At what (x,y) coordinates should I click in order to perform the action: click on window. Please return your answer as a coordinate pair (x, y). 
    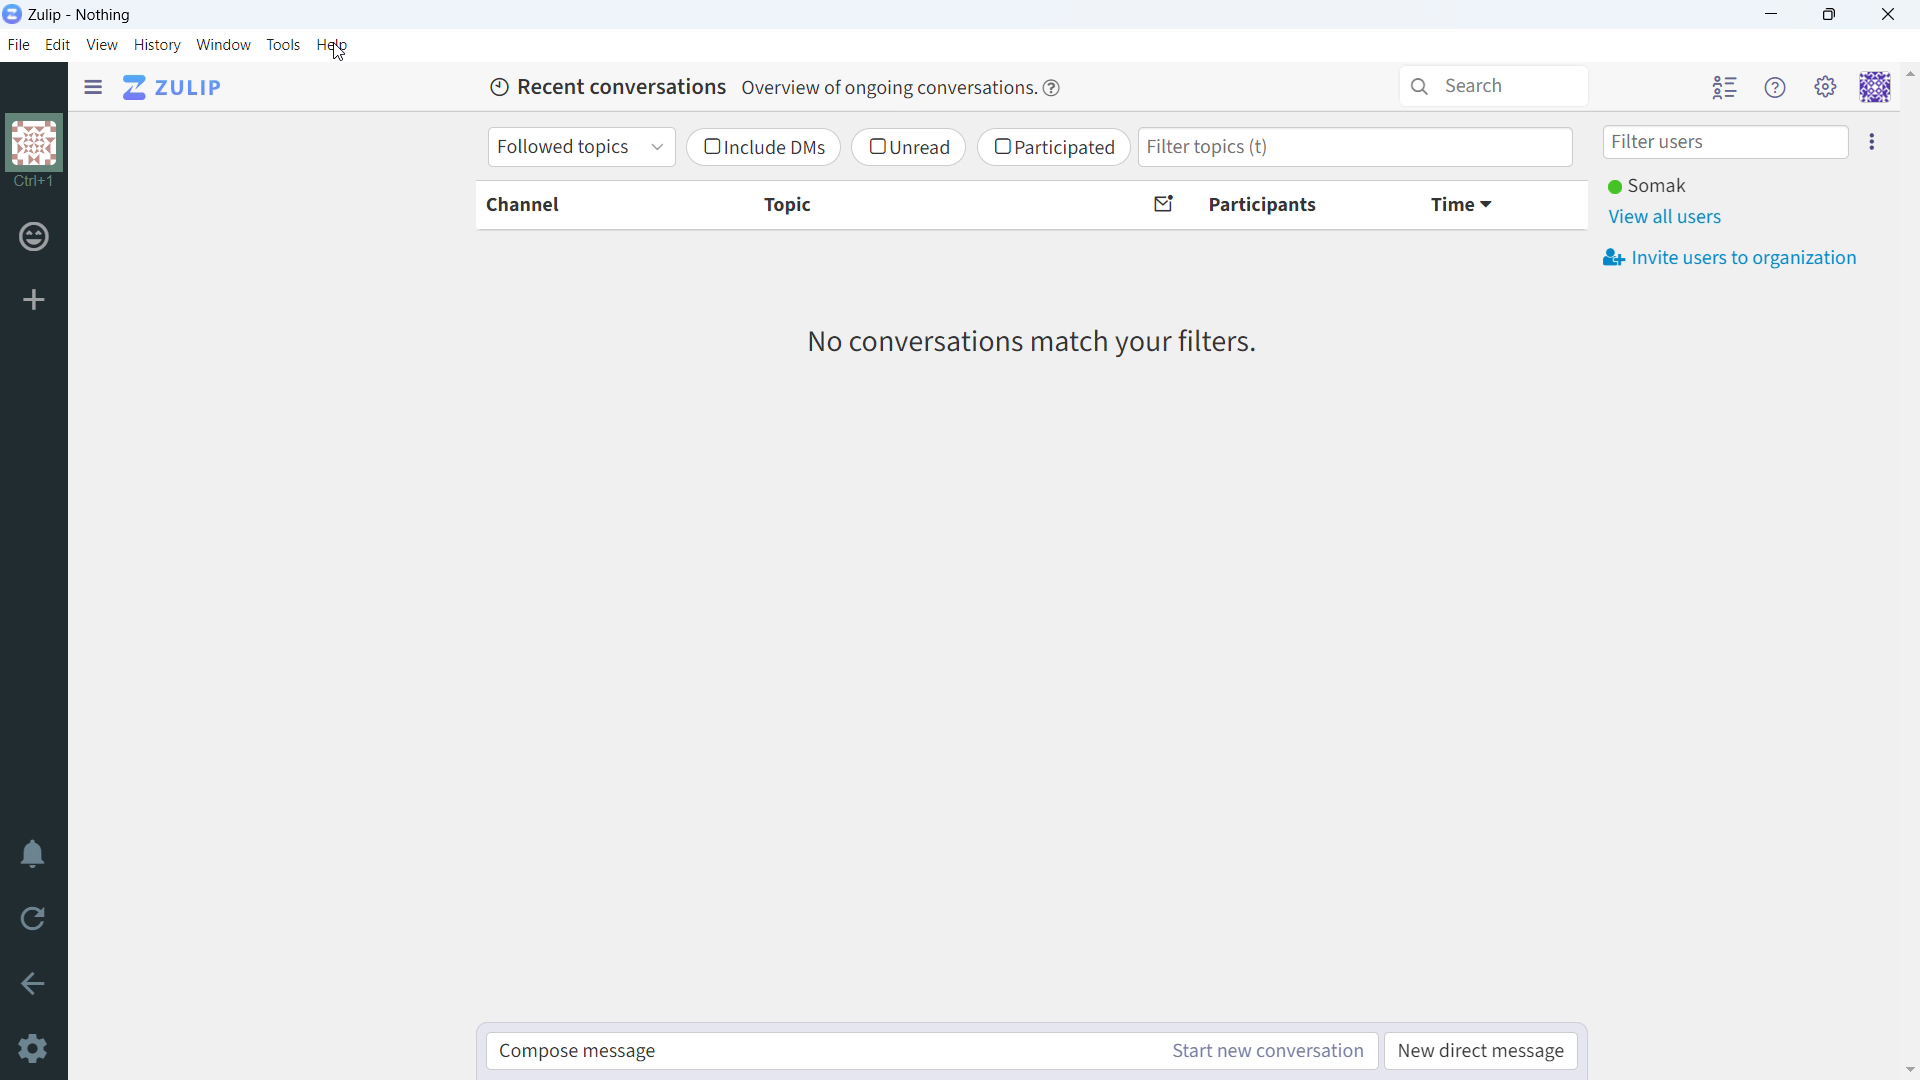
    Looking at the image, I should click on (225, 44).